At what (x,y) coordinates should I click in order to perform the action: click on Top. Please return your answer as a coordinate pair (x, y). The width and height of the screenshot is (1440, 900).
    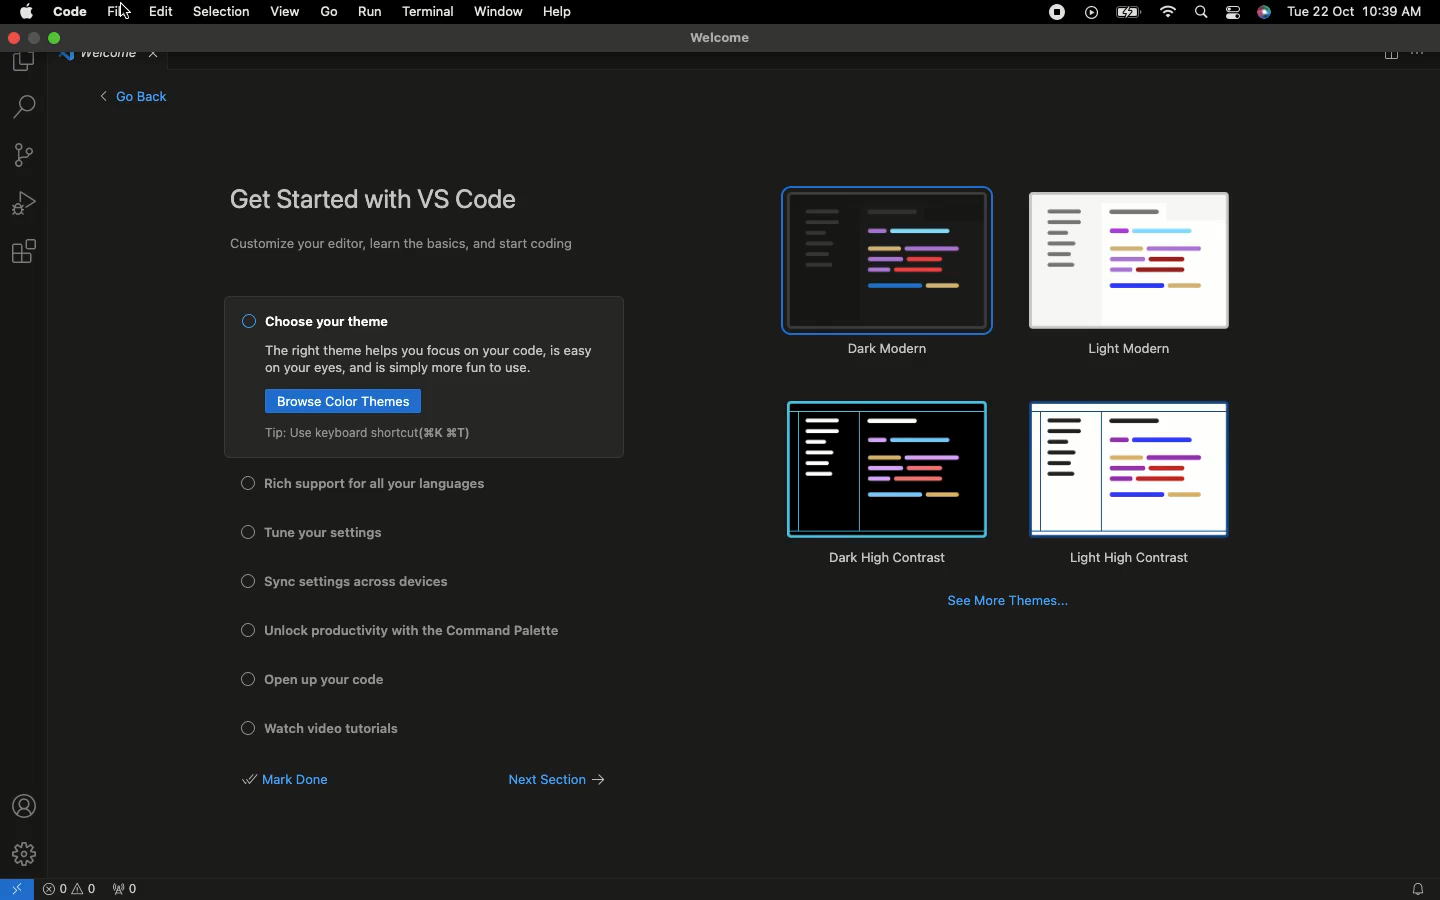
    Looking at the image, I should click on (372, 433).